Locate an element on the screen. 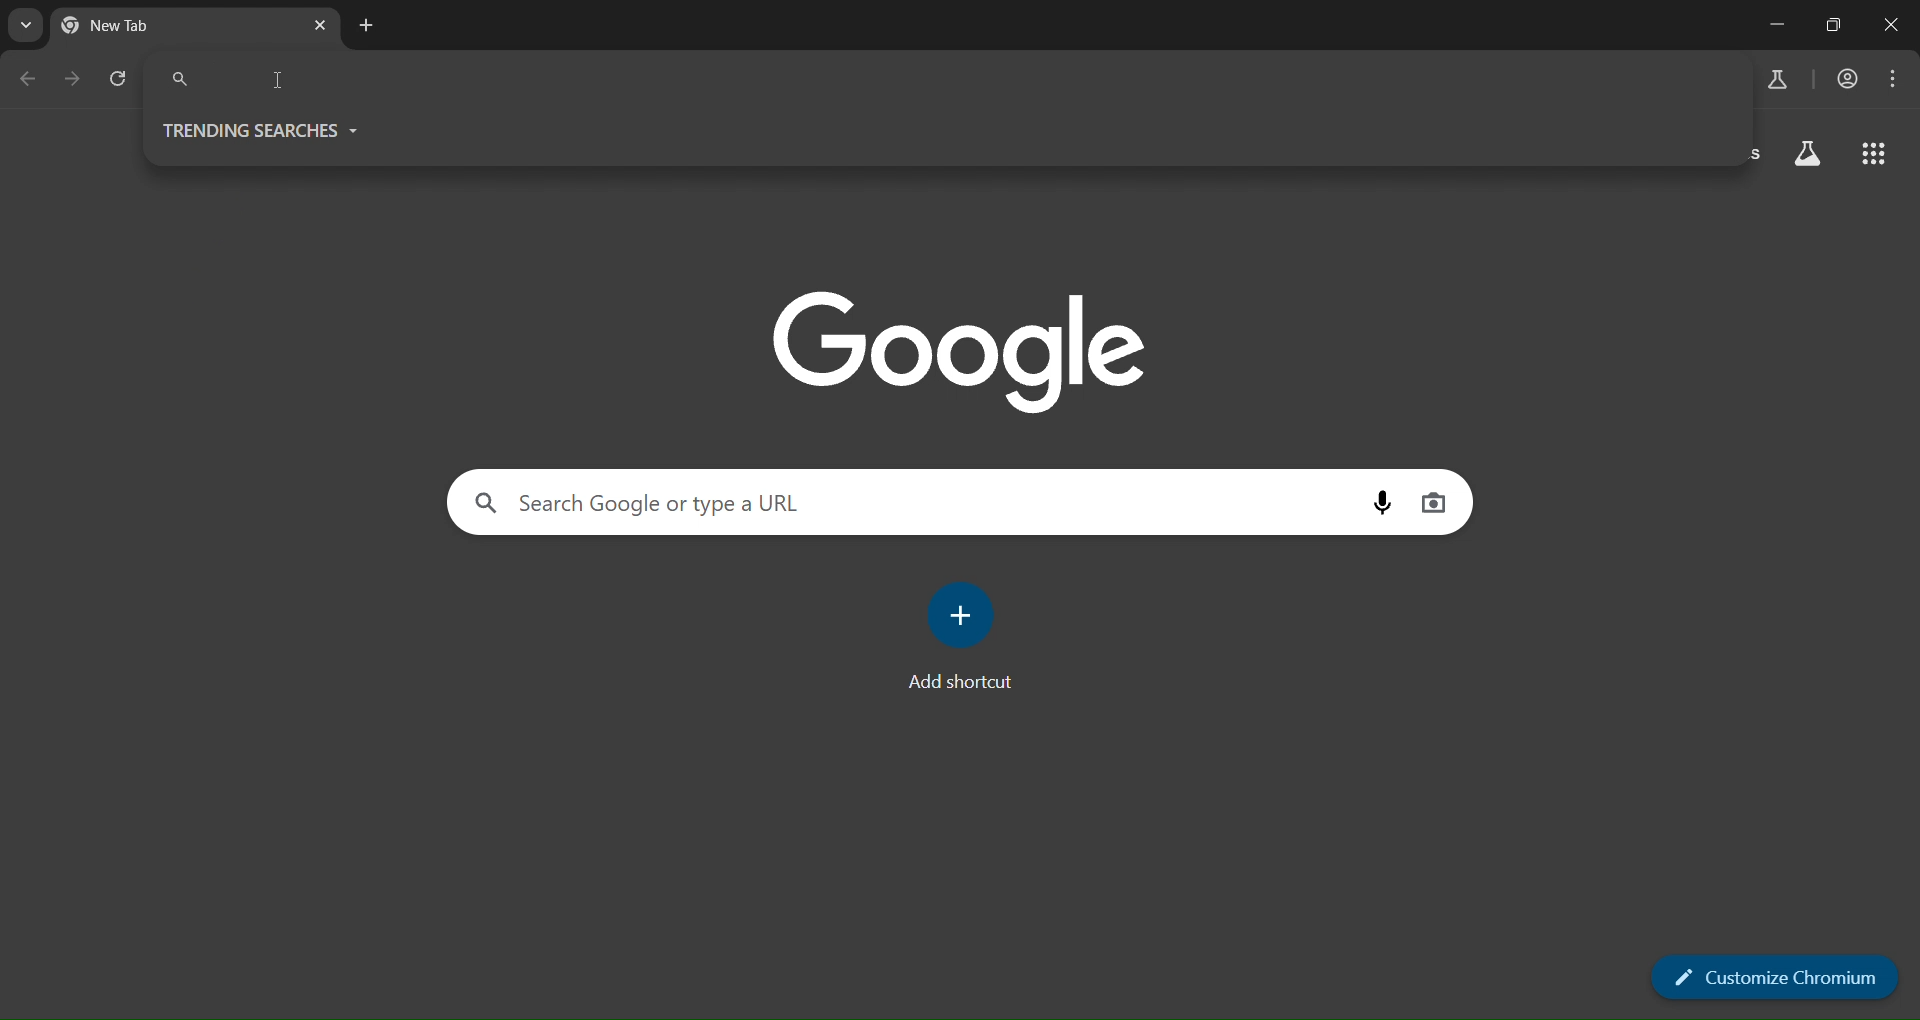  menu is located at coordinates (1891, 77).